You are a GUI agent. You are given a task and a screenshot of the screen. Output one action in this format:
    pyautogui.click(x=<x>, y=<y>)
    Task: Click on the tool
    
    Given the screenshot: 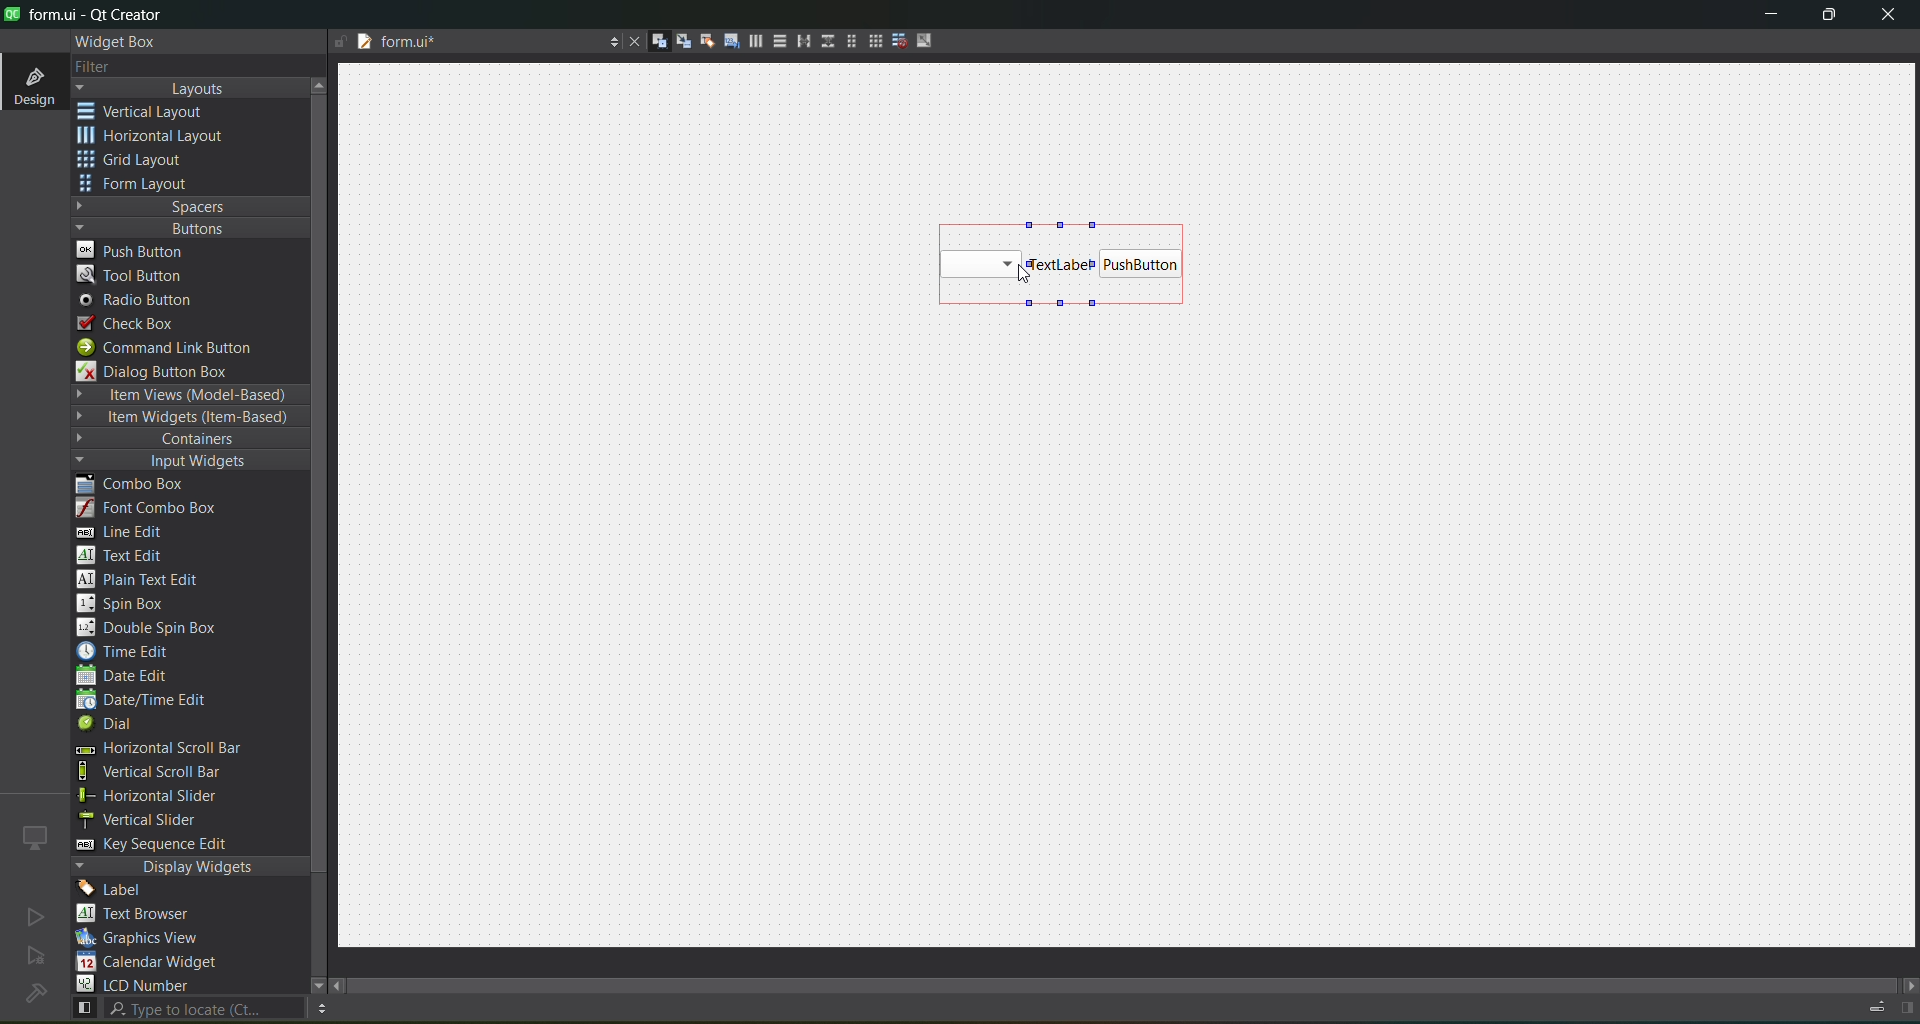 What is the action you would take?
    pyautogui.click(x=134, y=274)
    